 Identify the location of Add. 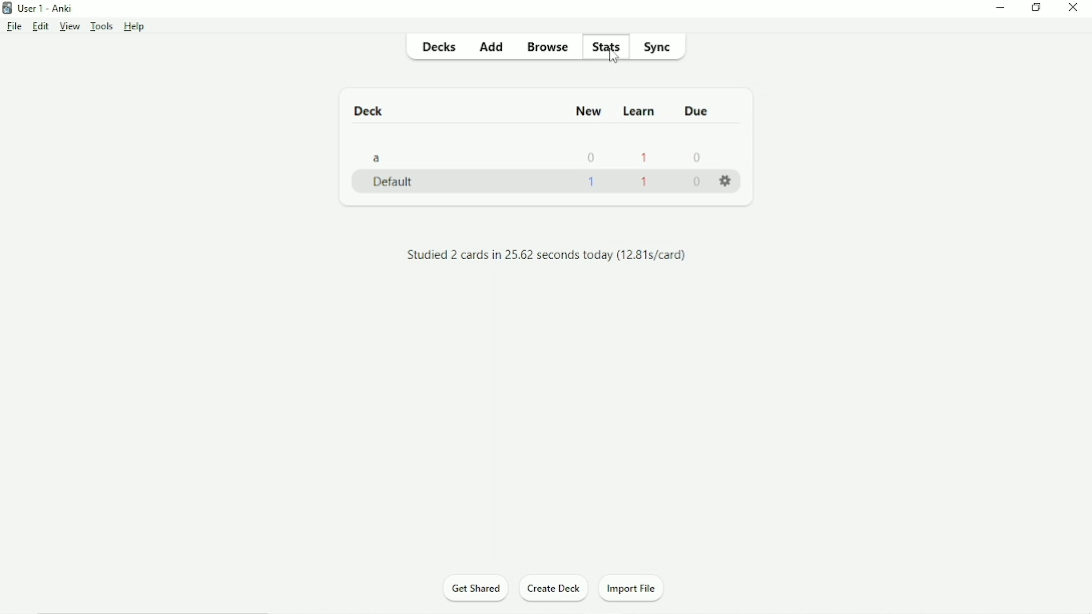
(484, 47).